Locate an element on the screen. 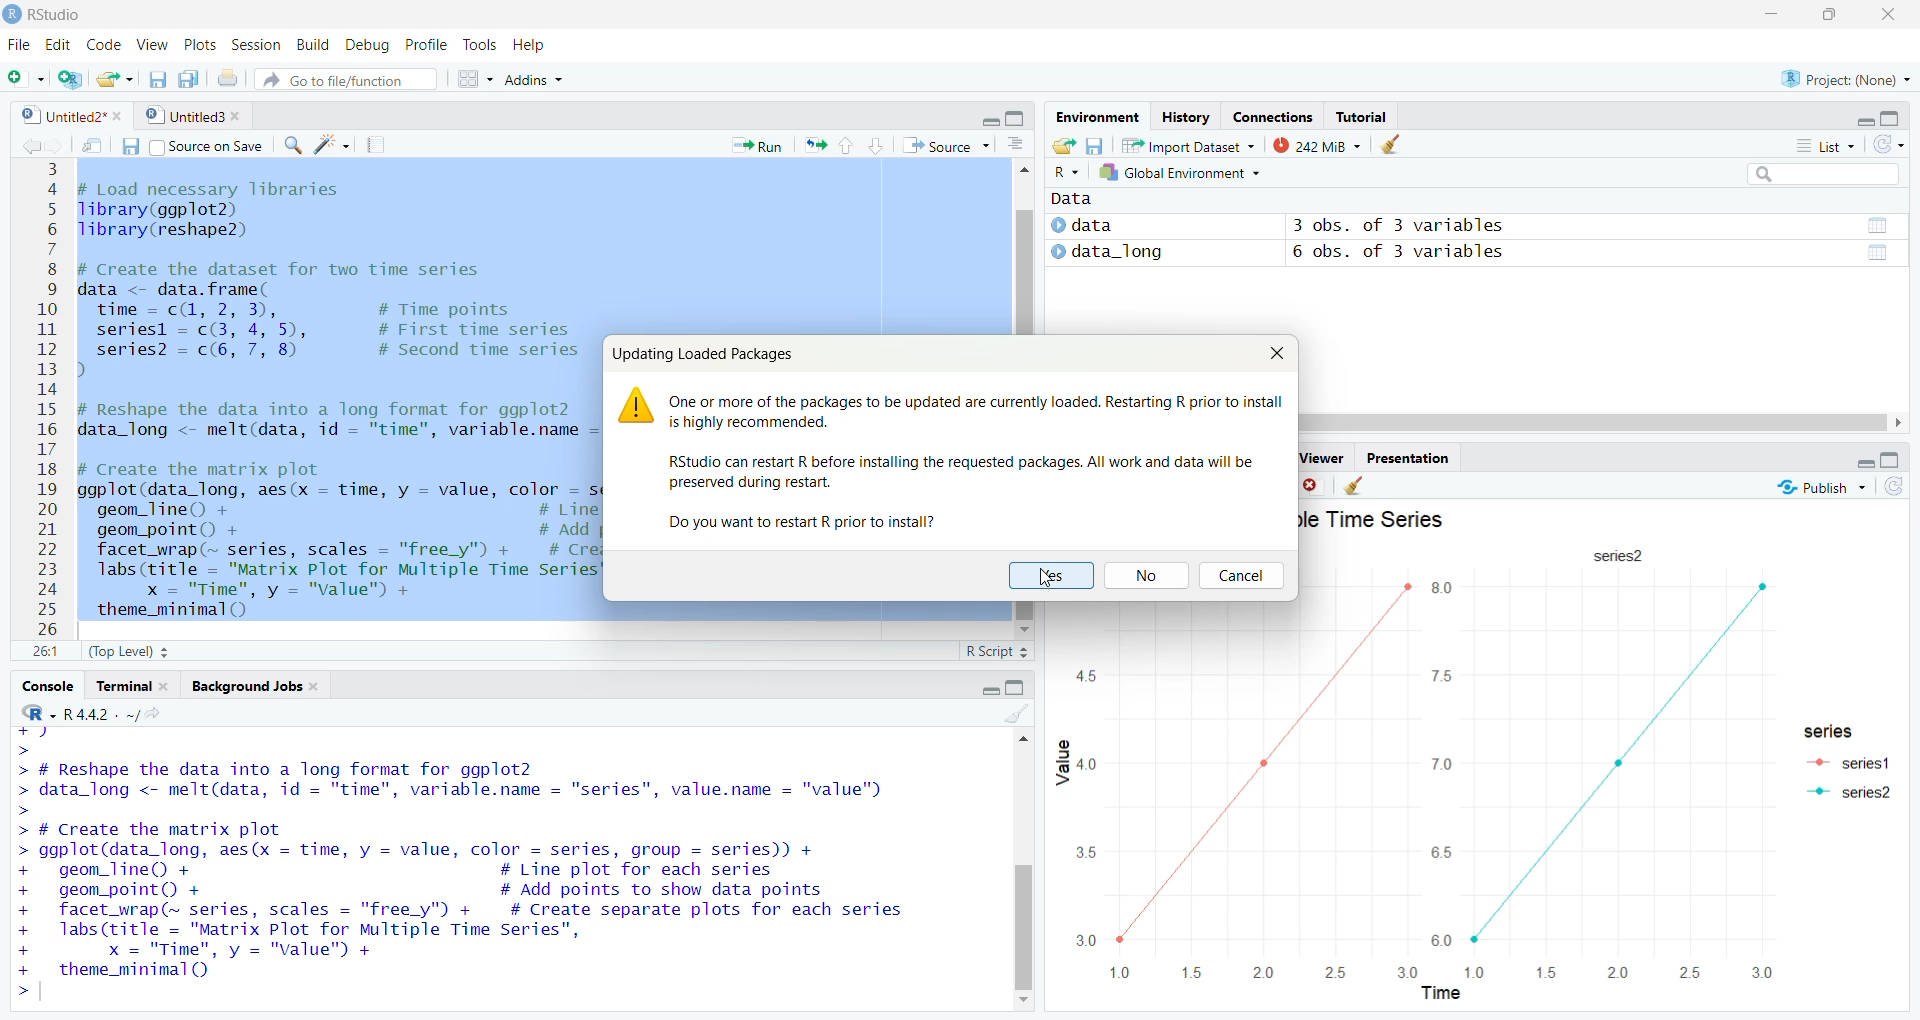  Code is located at coordinates (104, 46).